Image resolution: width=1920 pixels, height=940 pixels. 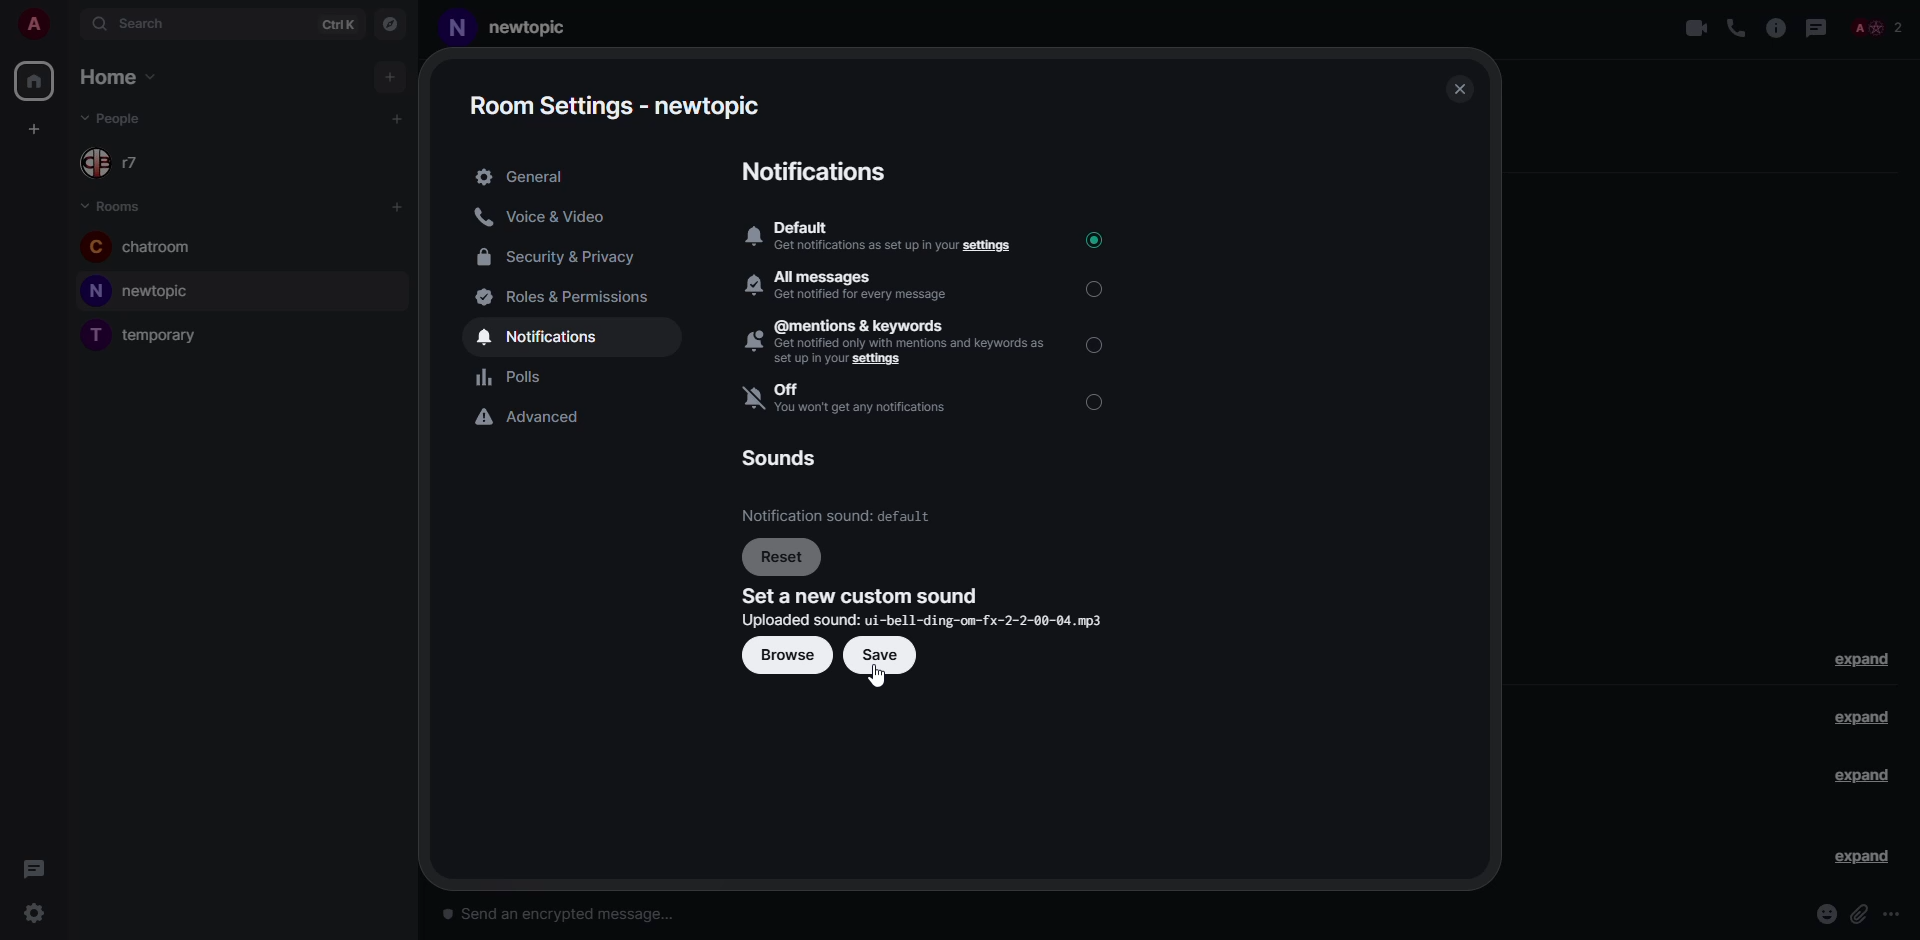 What do you see at coordinates (393, 81) in the screenshot?
I see `add` at bounding box center [393, 81].